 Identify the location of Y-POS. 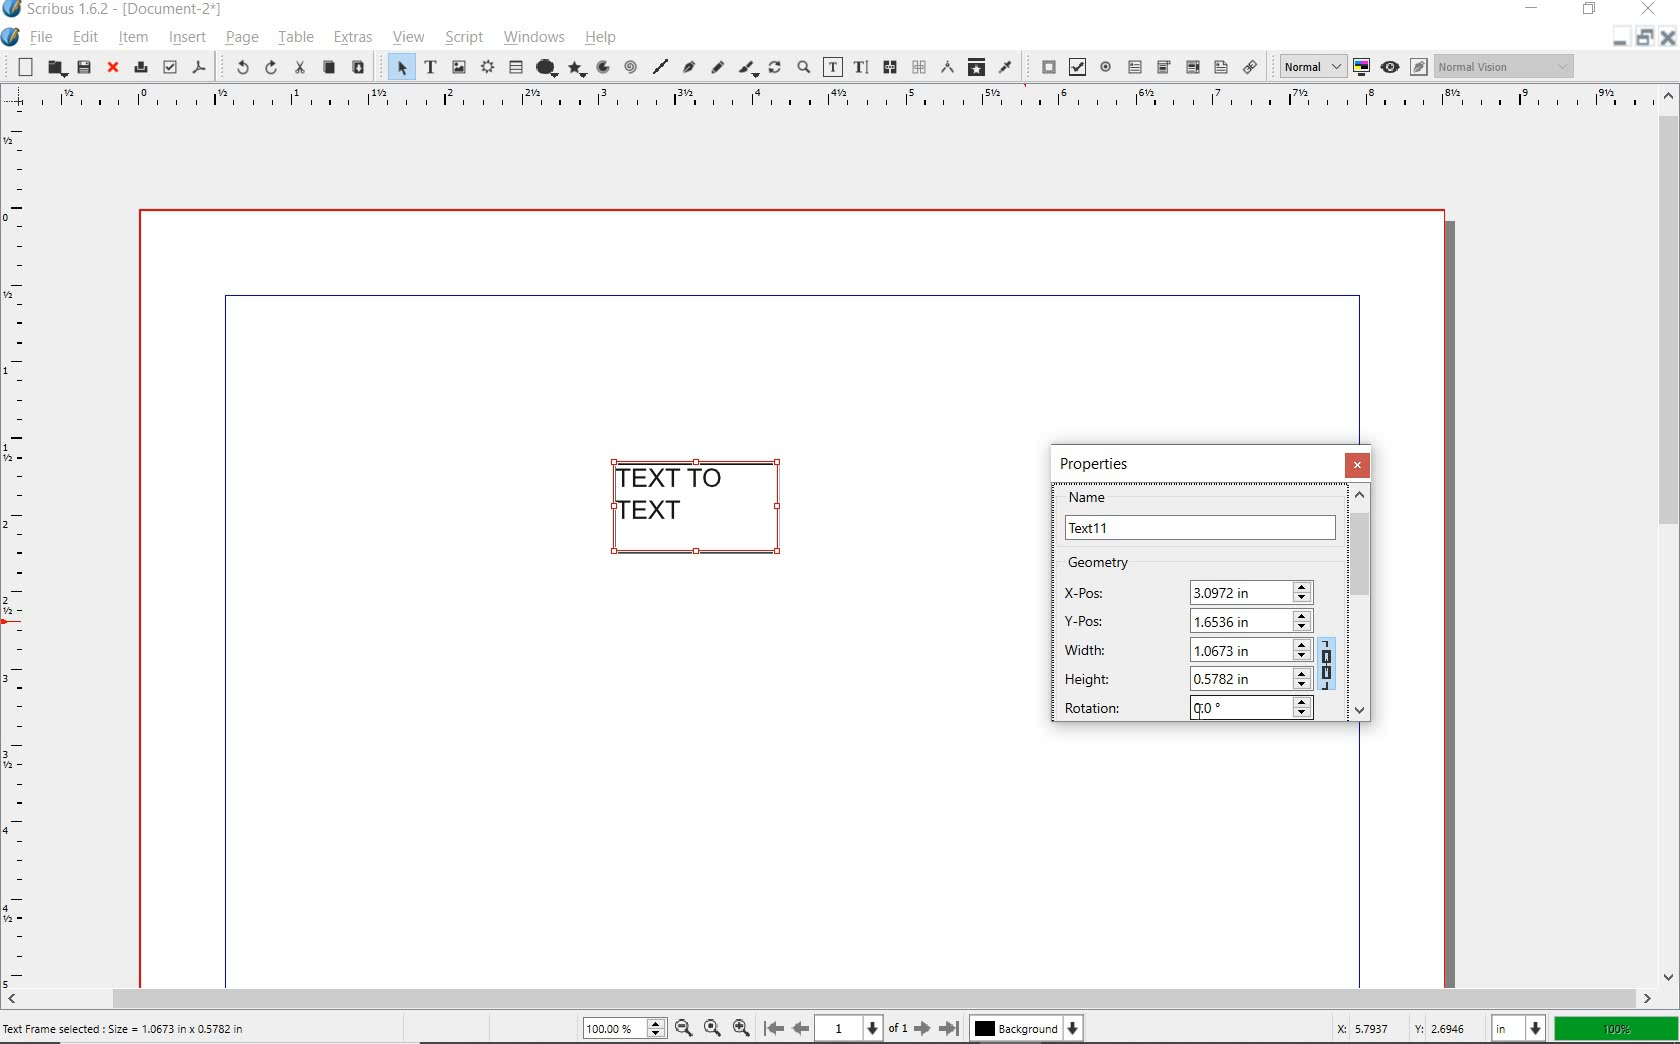
(1183, 619).